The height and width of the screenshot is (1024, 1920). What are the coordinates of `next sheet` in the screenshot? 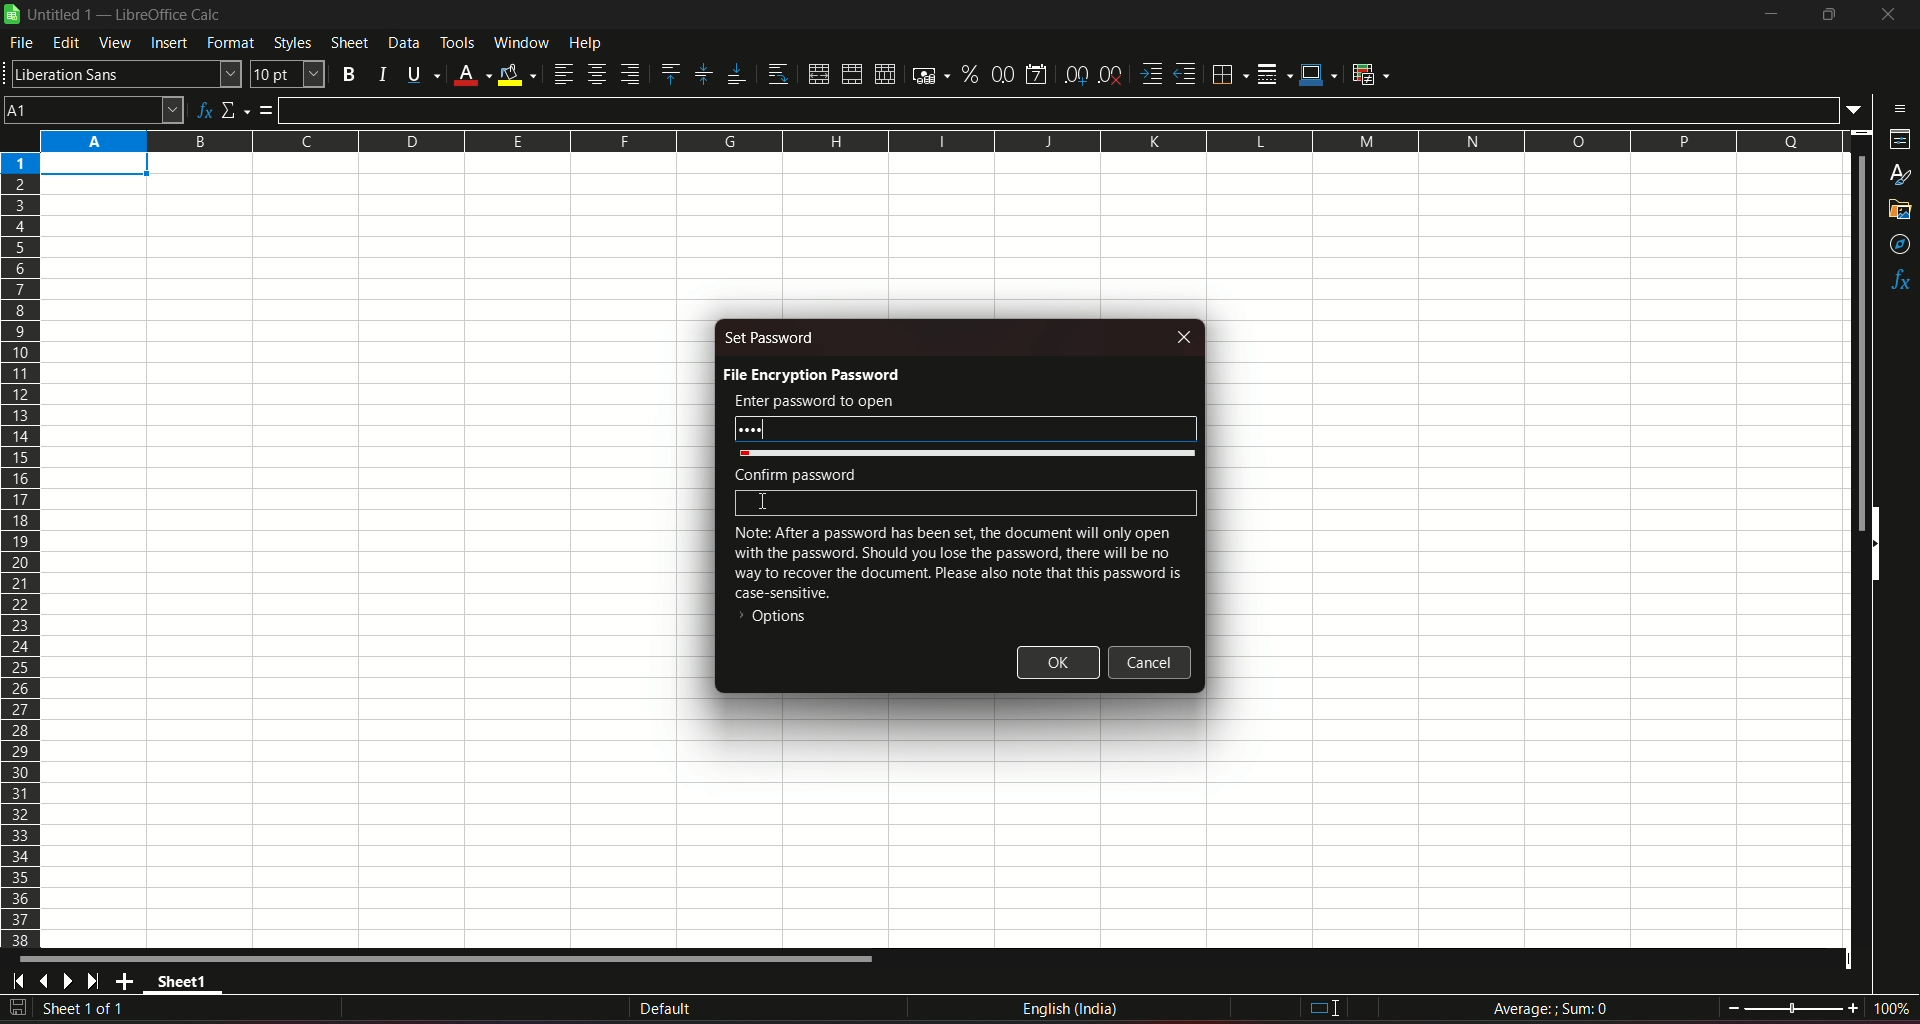 It's located at (72, 982).